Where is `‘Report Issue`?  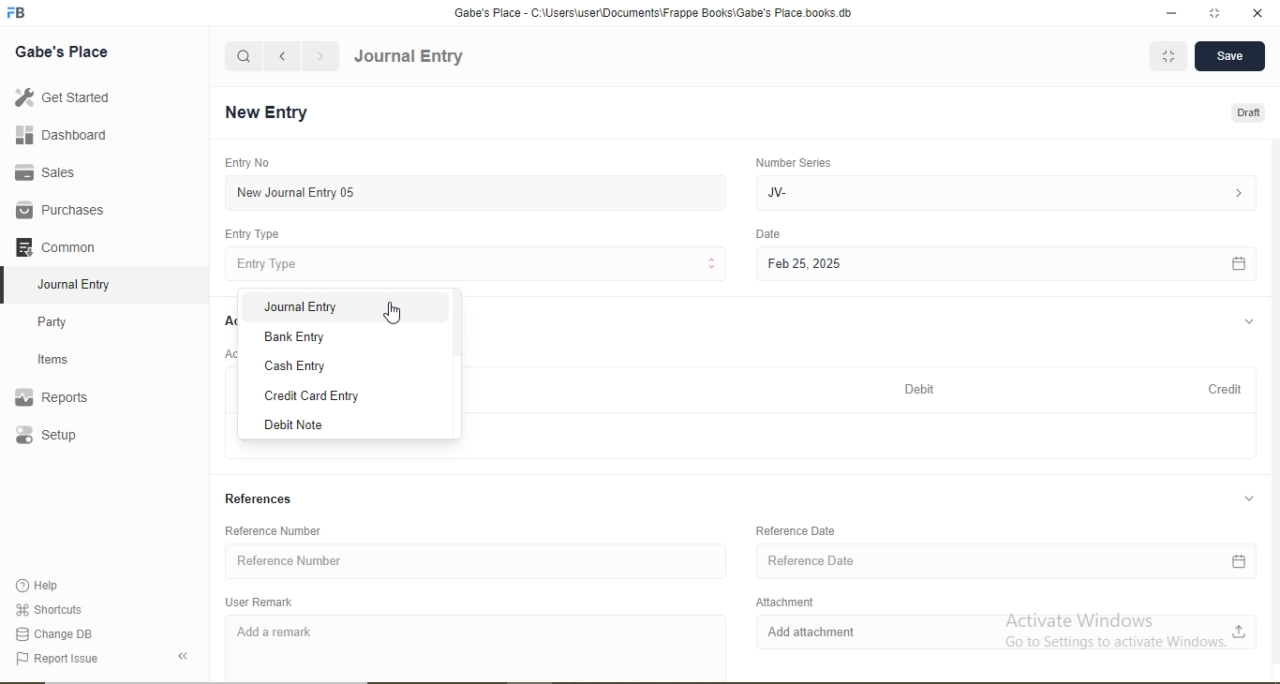
‘Report Issue is located at coordinates (78, 659).